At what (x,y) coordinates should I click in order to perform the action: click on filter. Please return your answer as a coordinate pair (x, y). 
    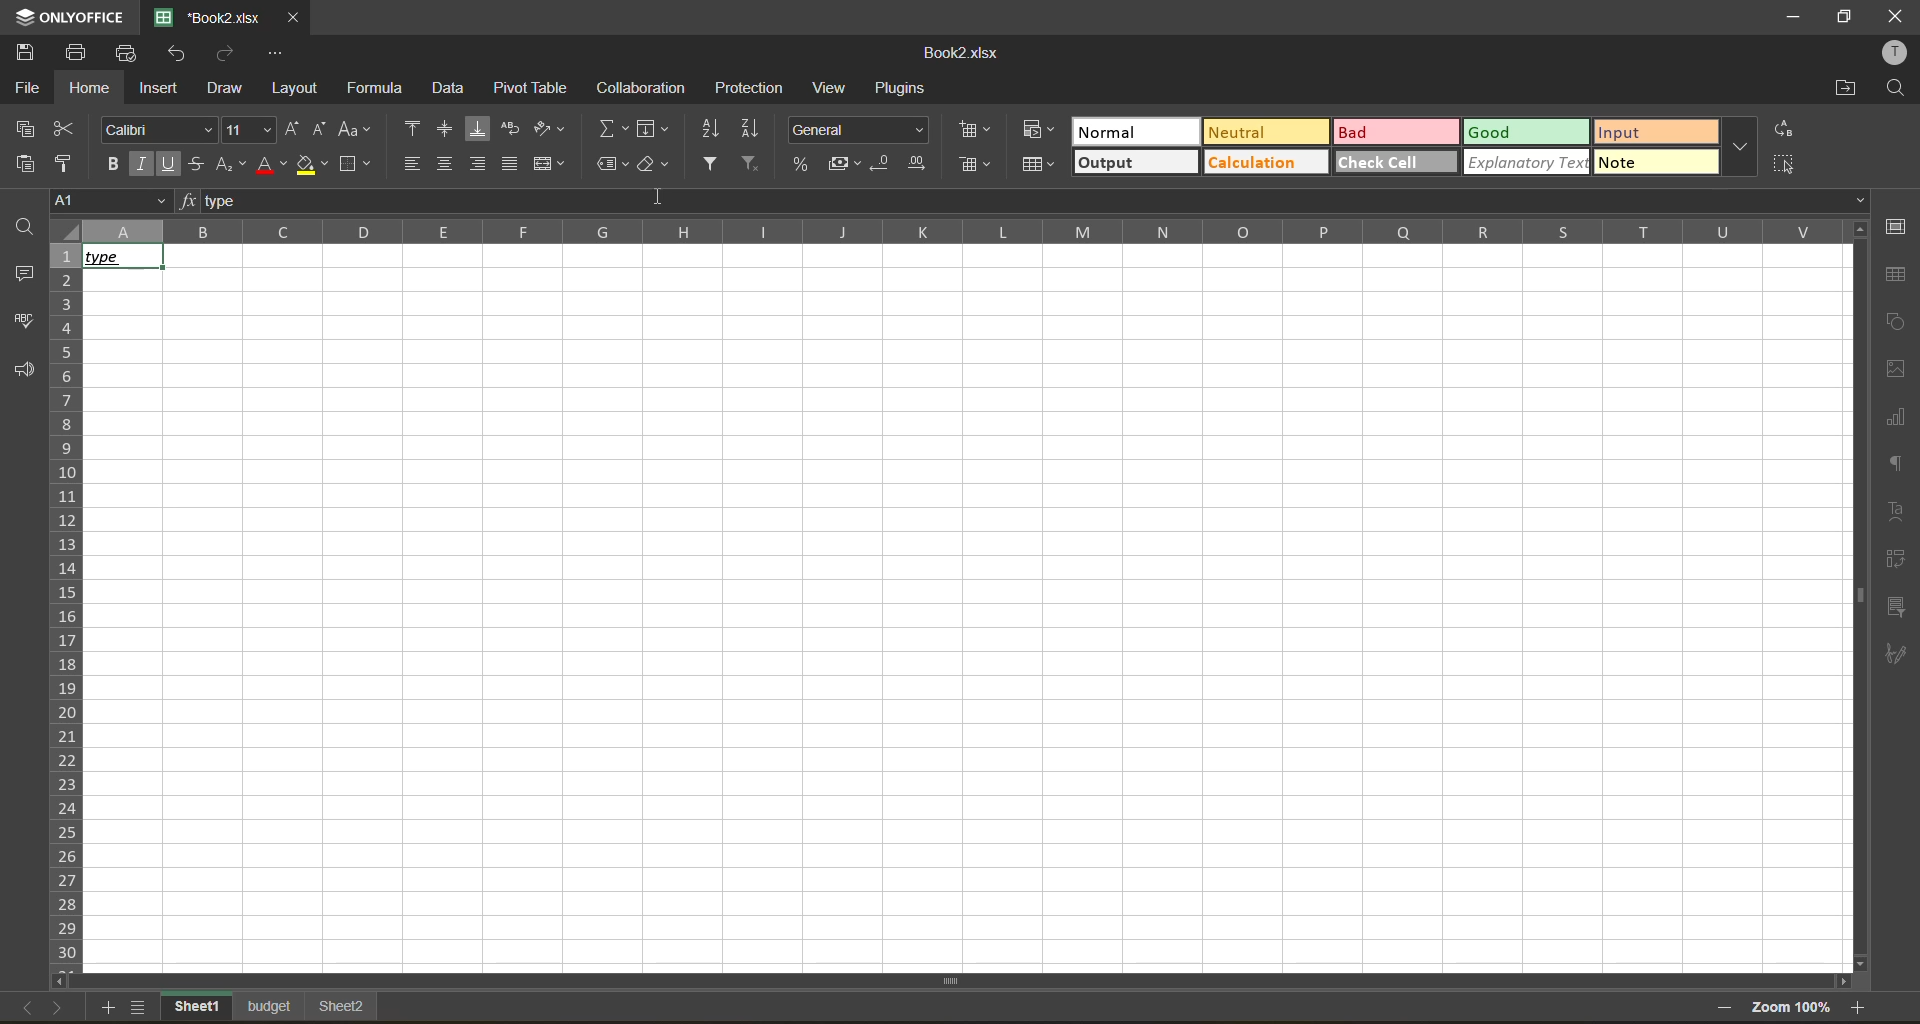
    Looking at the image, I should click on (710, 164).